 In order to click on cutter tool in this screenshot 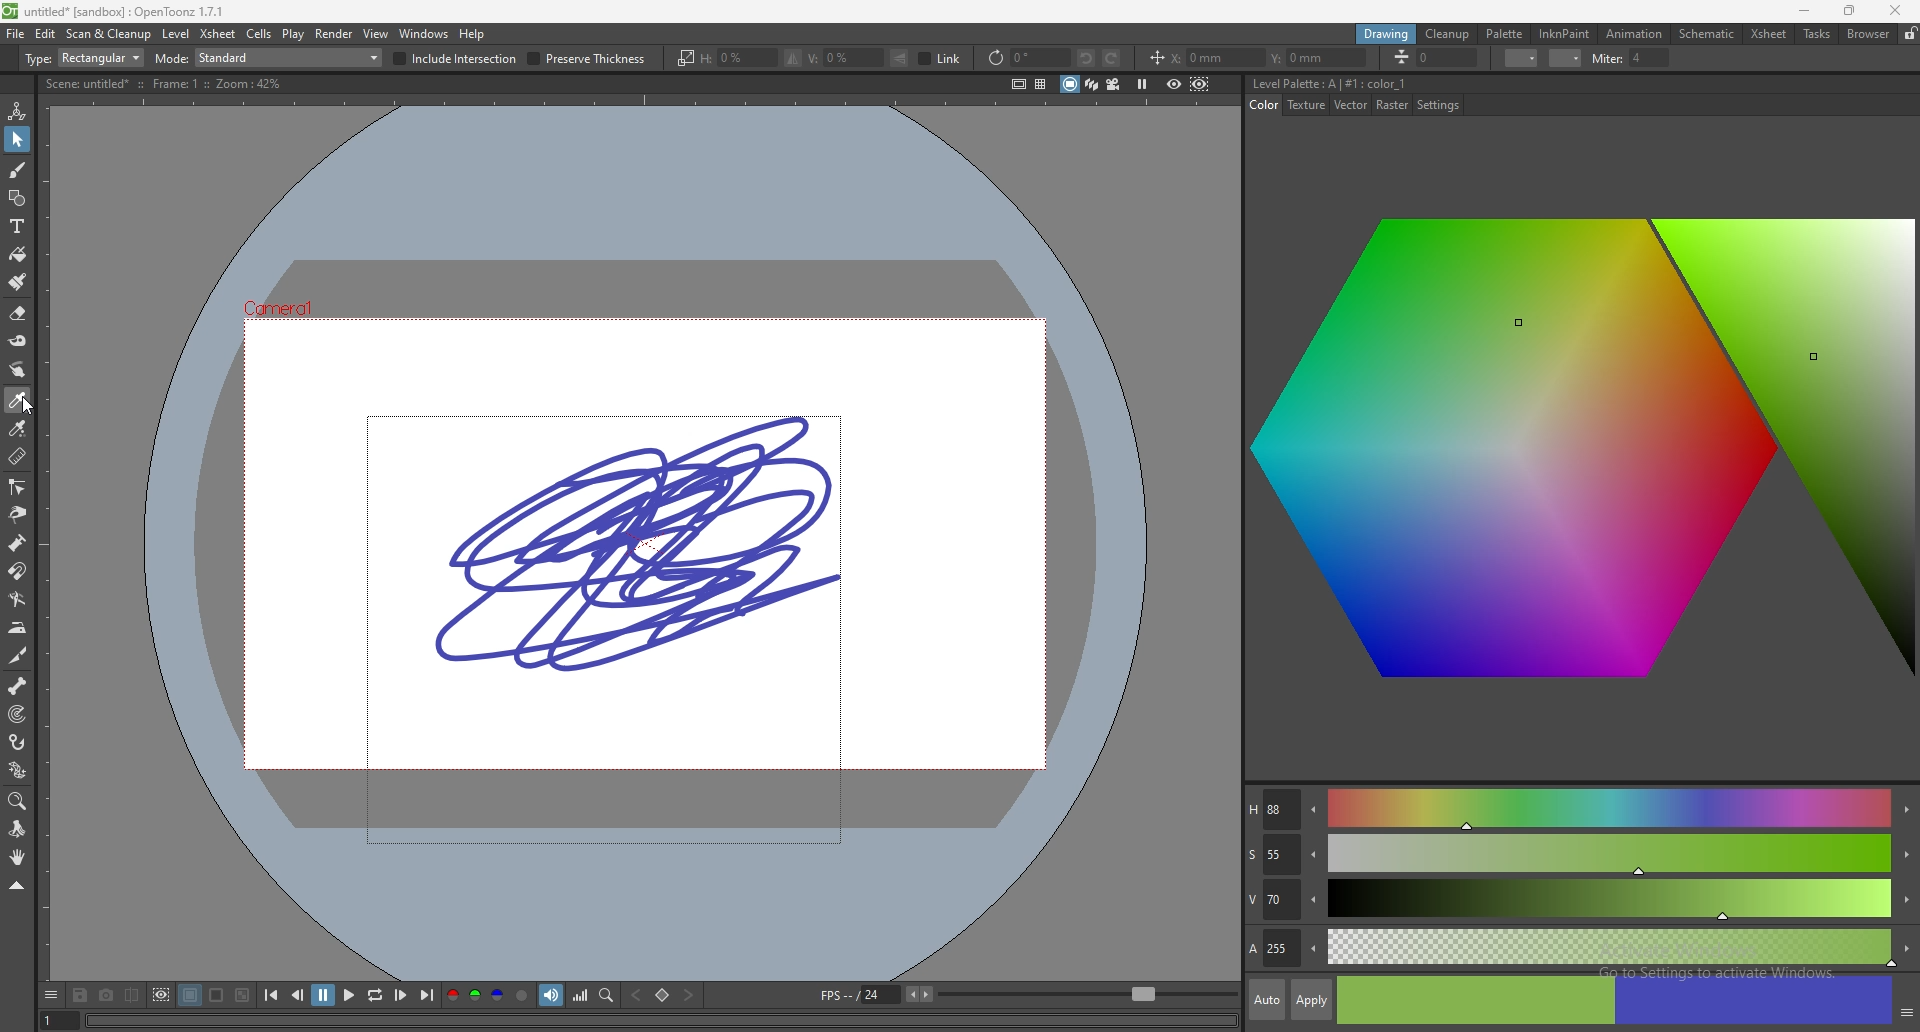, I will do `click(17, 656)`.